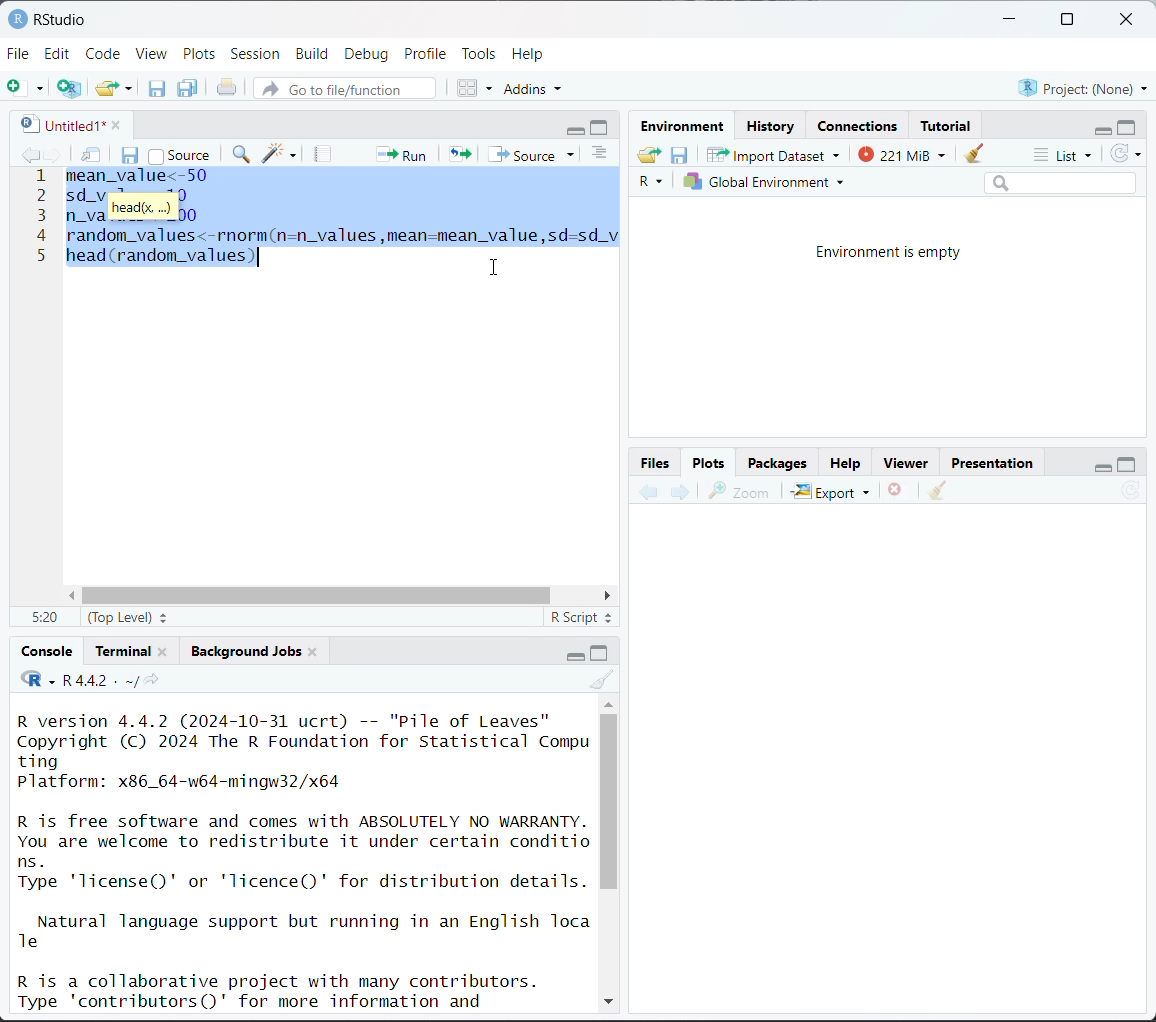 The height and width of the screenshot is (1022, 1156). I want to click on Debug, so click(366, 54).